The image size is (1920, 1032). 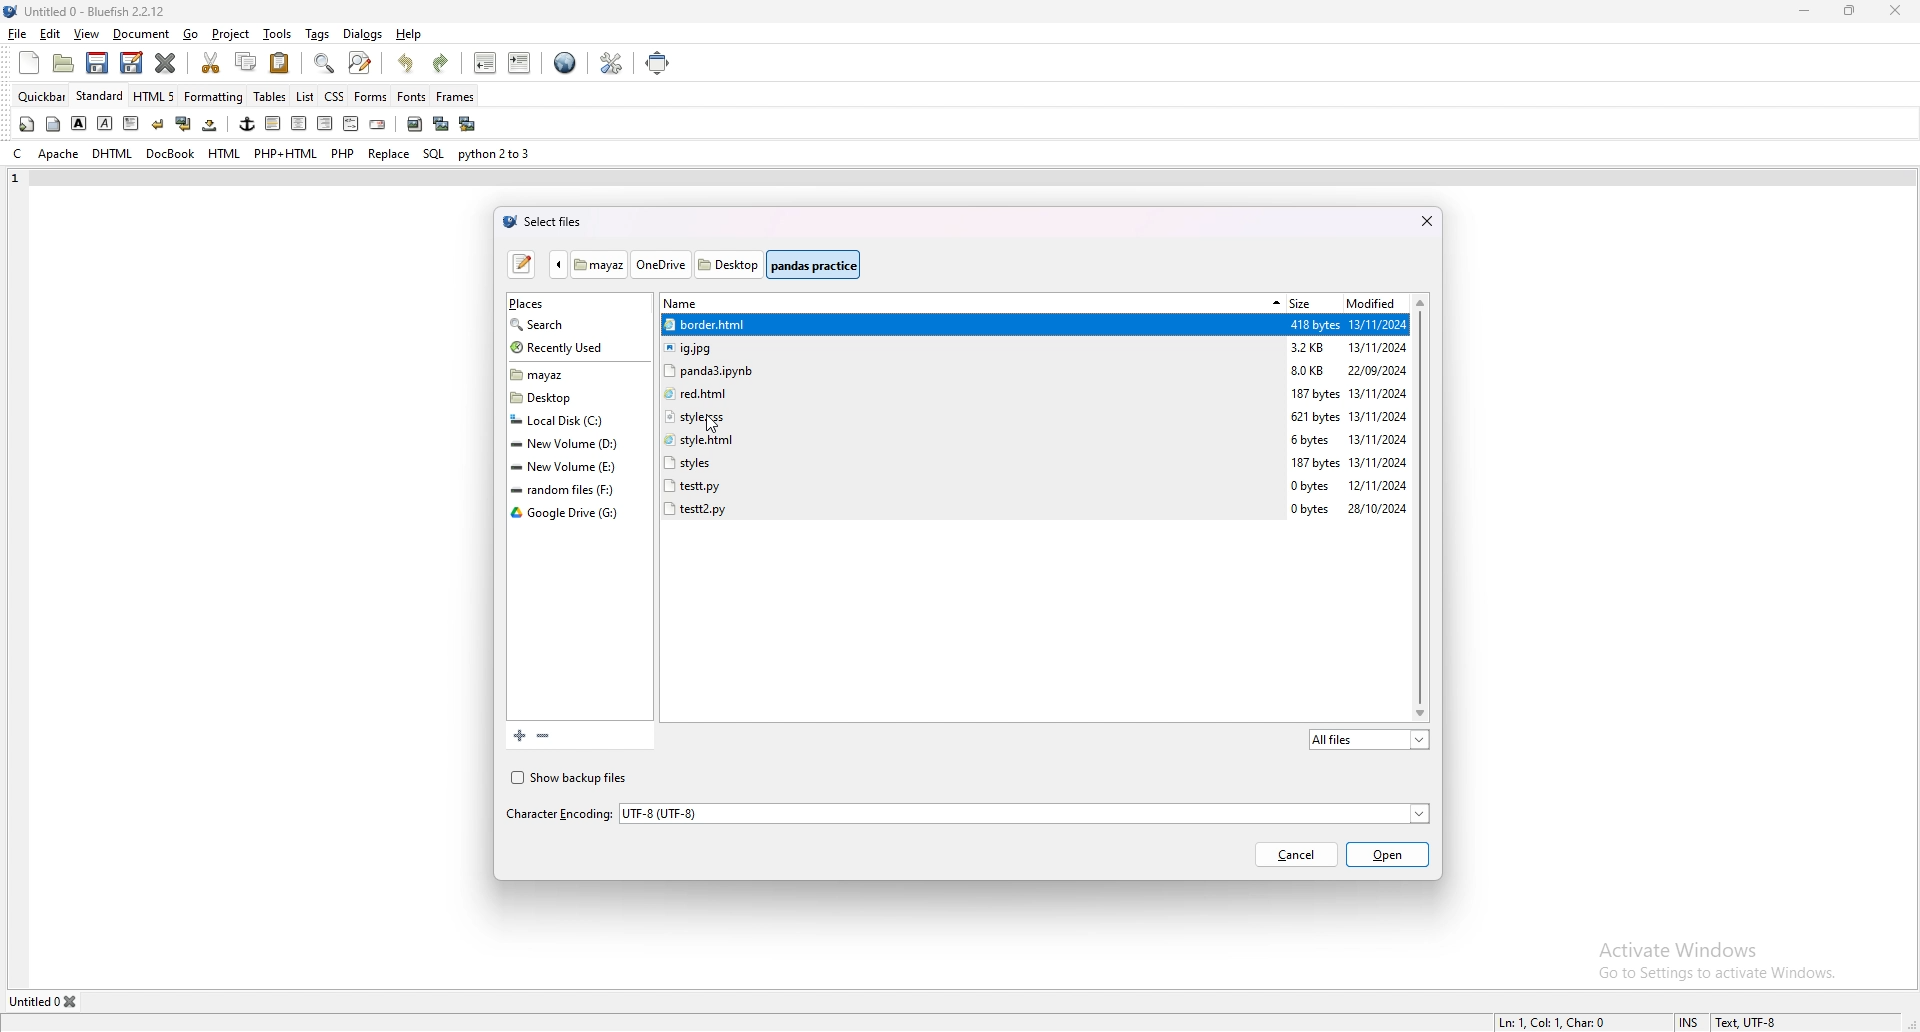 I want to click on 13/11/2024, so click(x=1379, y=394).